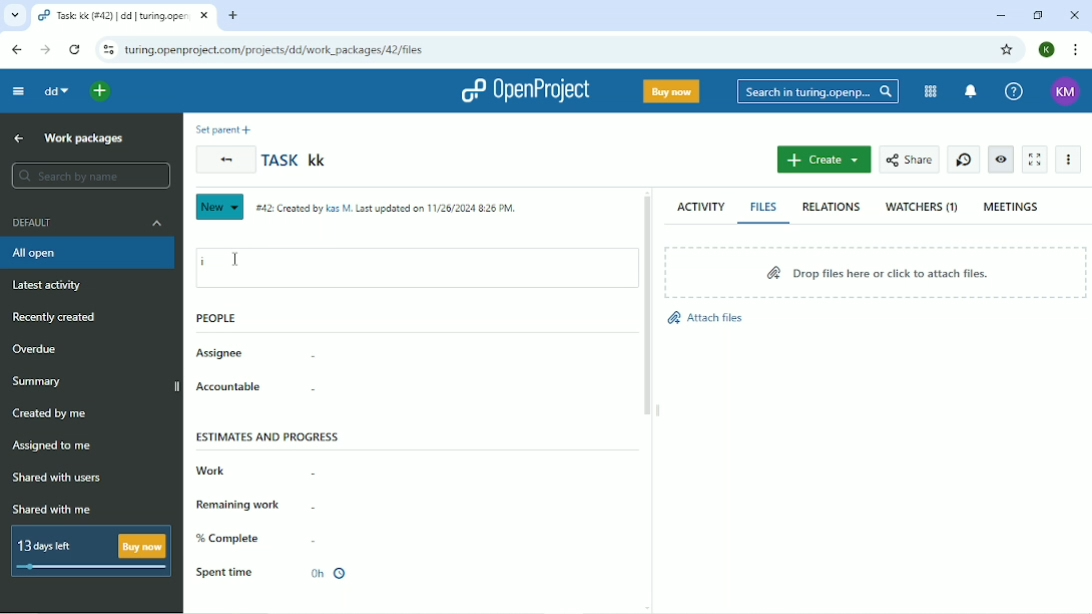  What do you see at coordinates (59, 318) in the screenshot?
I see `Recently created` at bounding box center [59, 318].